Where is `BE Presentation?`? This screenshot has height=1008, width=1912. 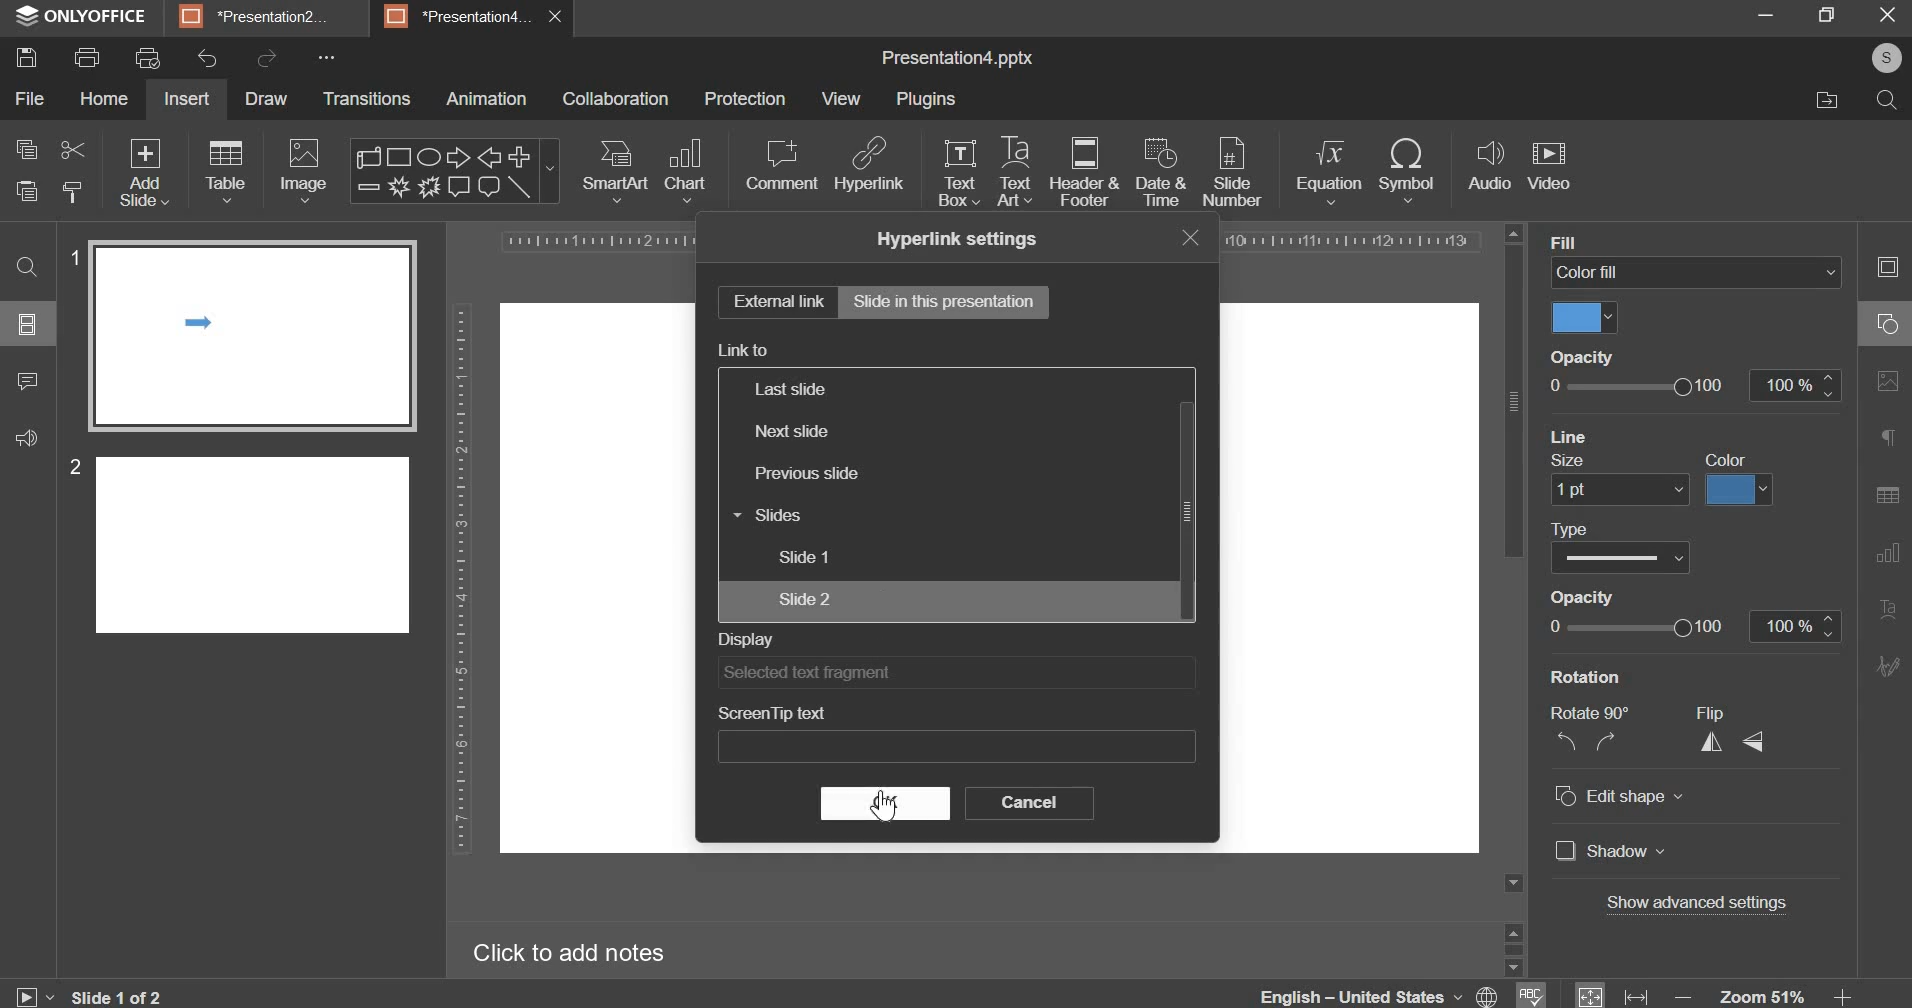 BE Presentation? is located at coordinates (266, 17).